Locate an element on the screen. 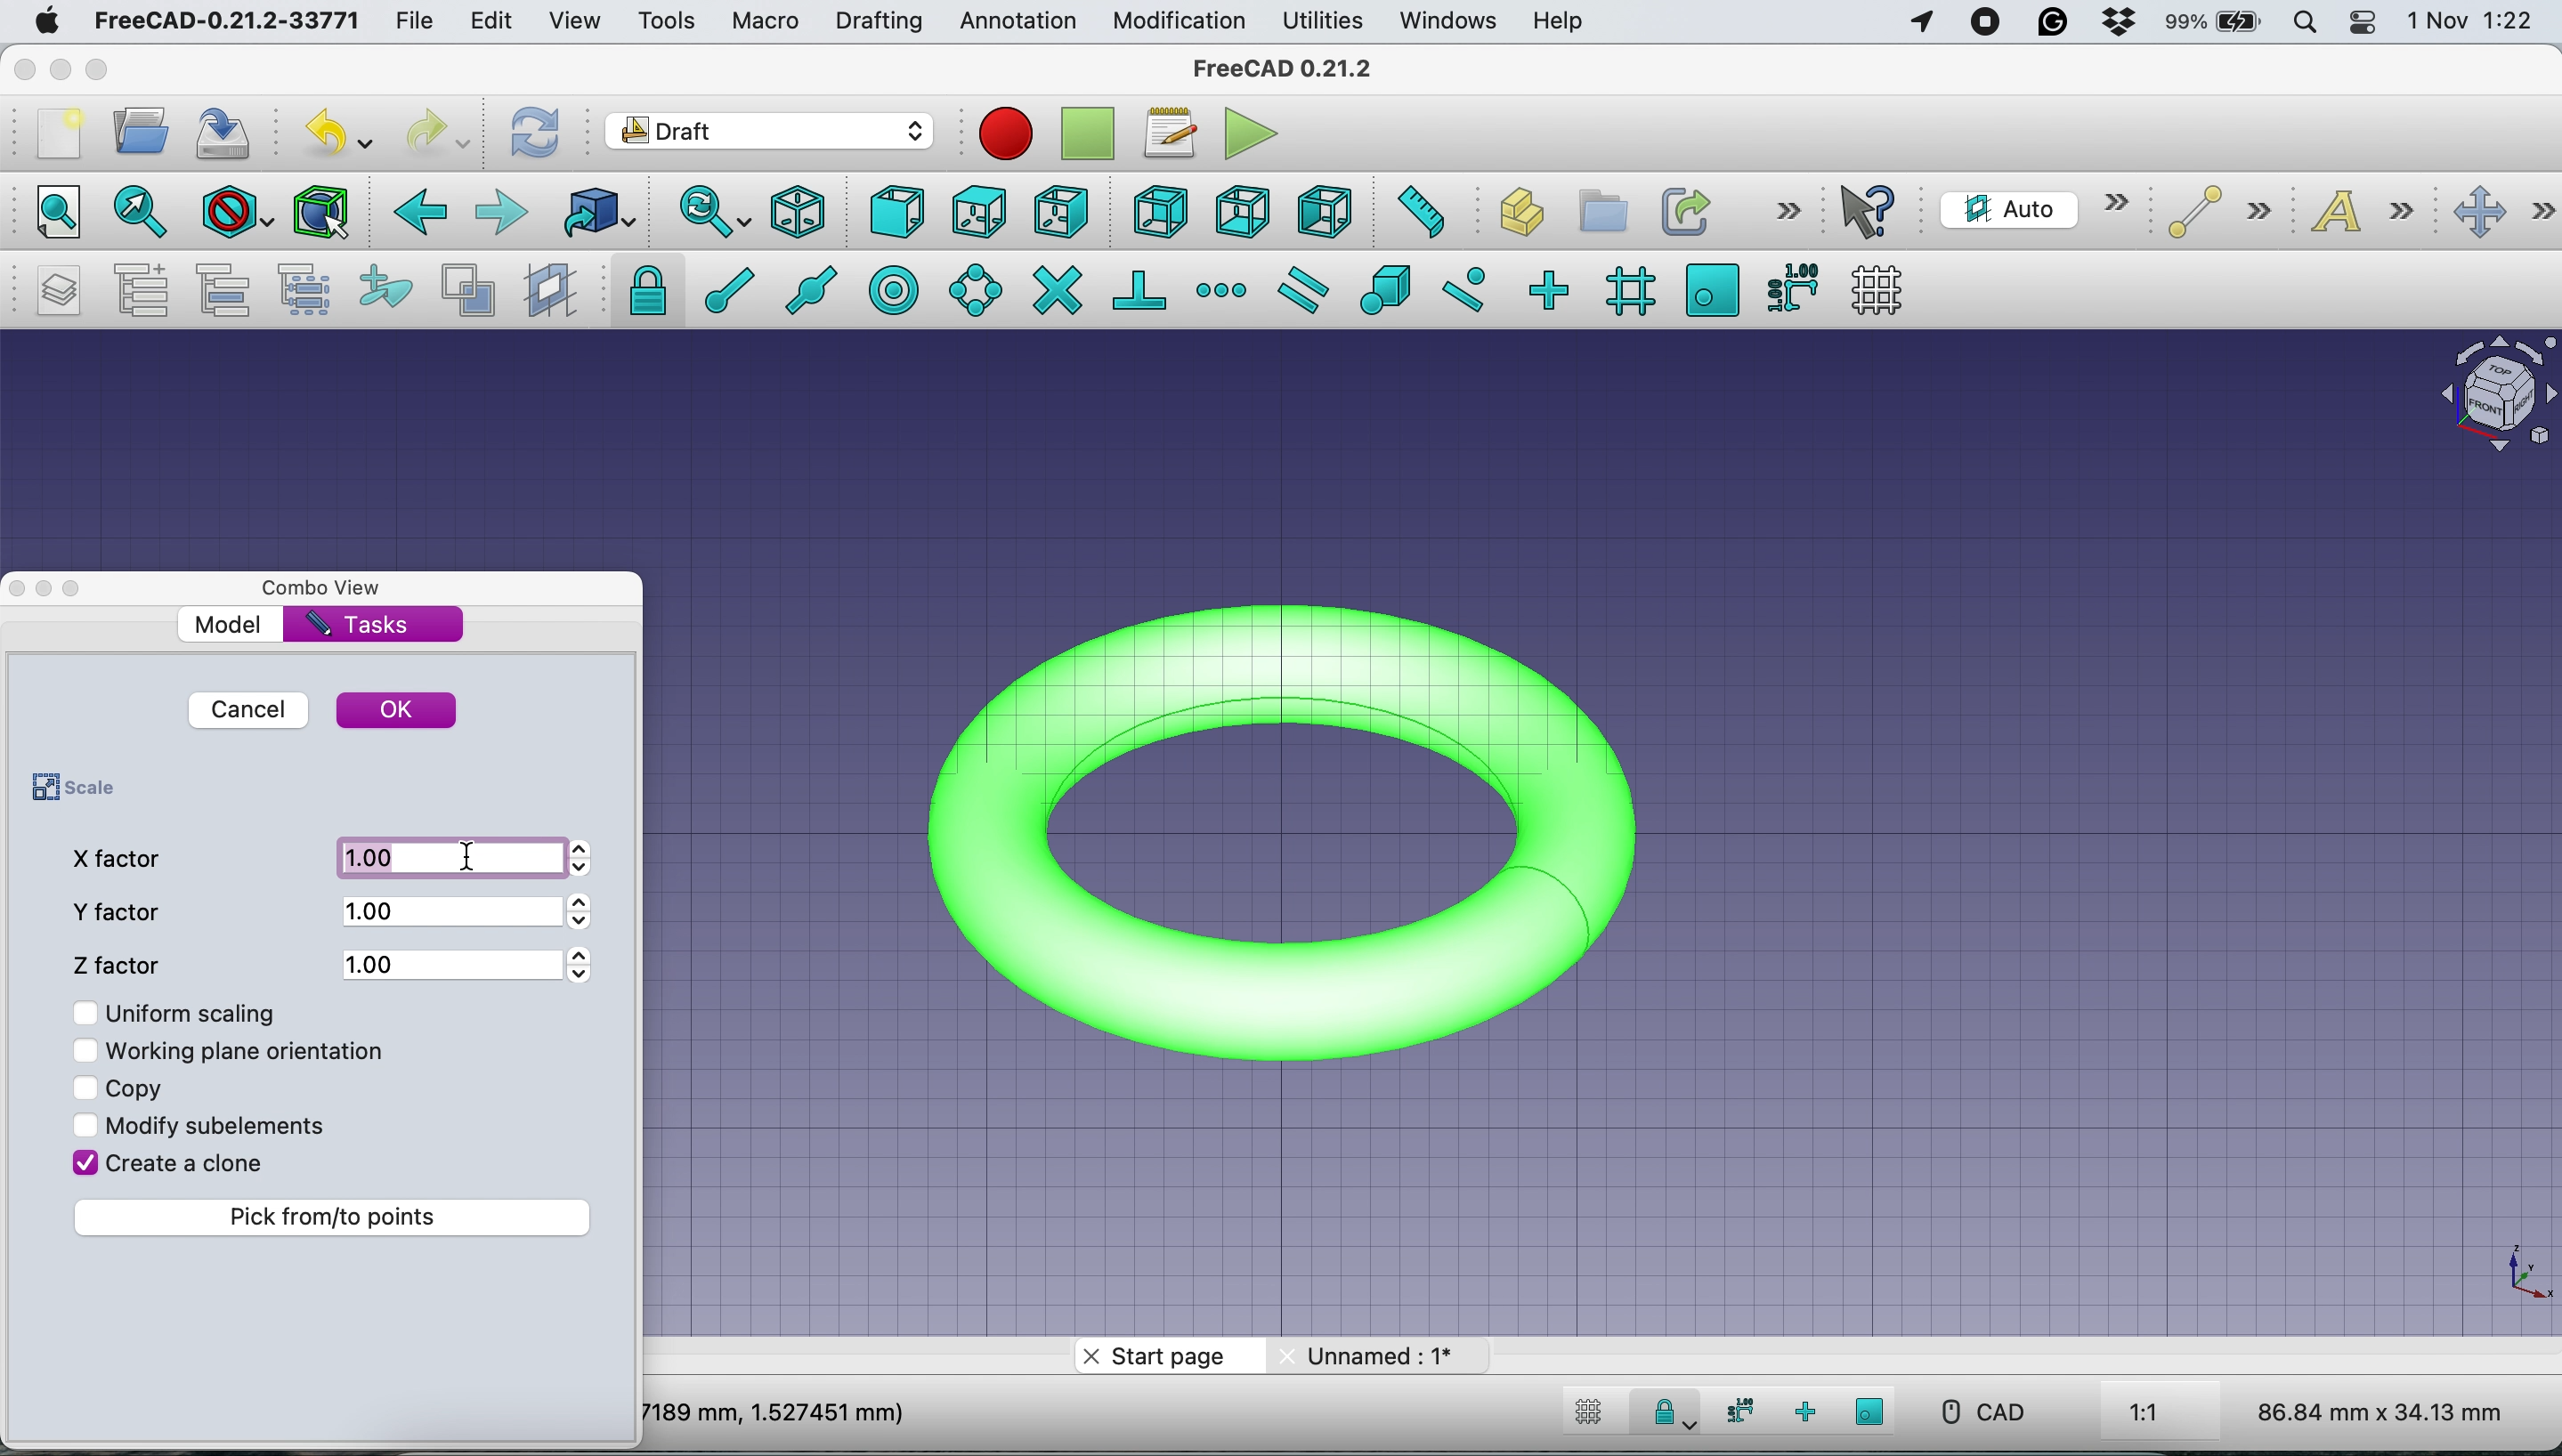  move to group is located at coordinates (231, 290).